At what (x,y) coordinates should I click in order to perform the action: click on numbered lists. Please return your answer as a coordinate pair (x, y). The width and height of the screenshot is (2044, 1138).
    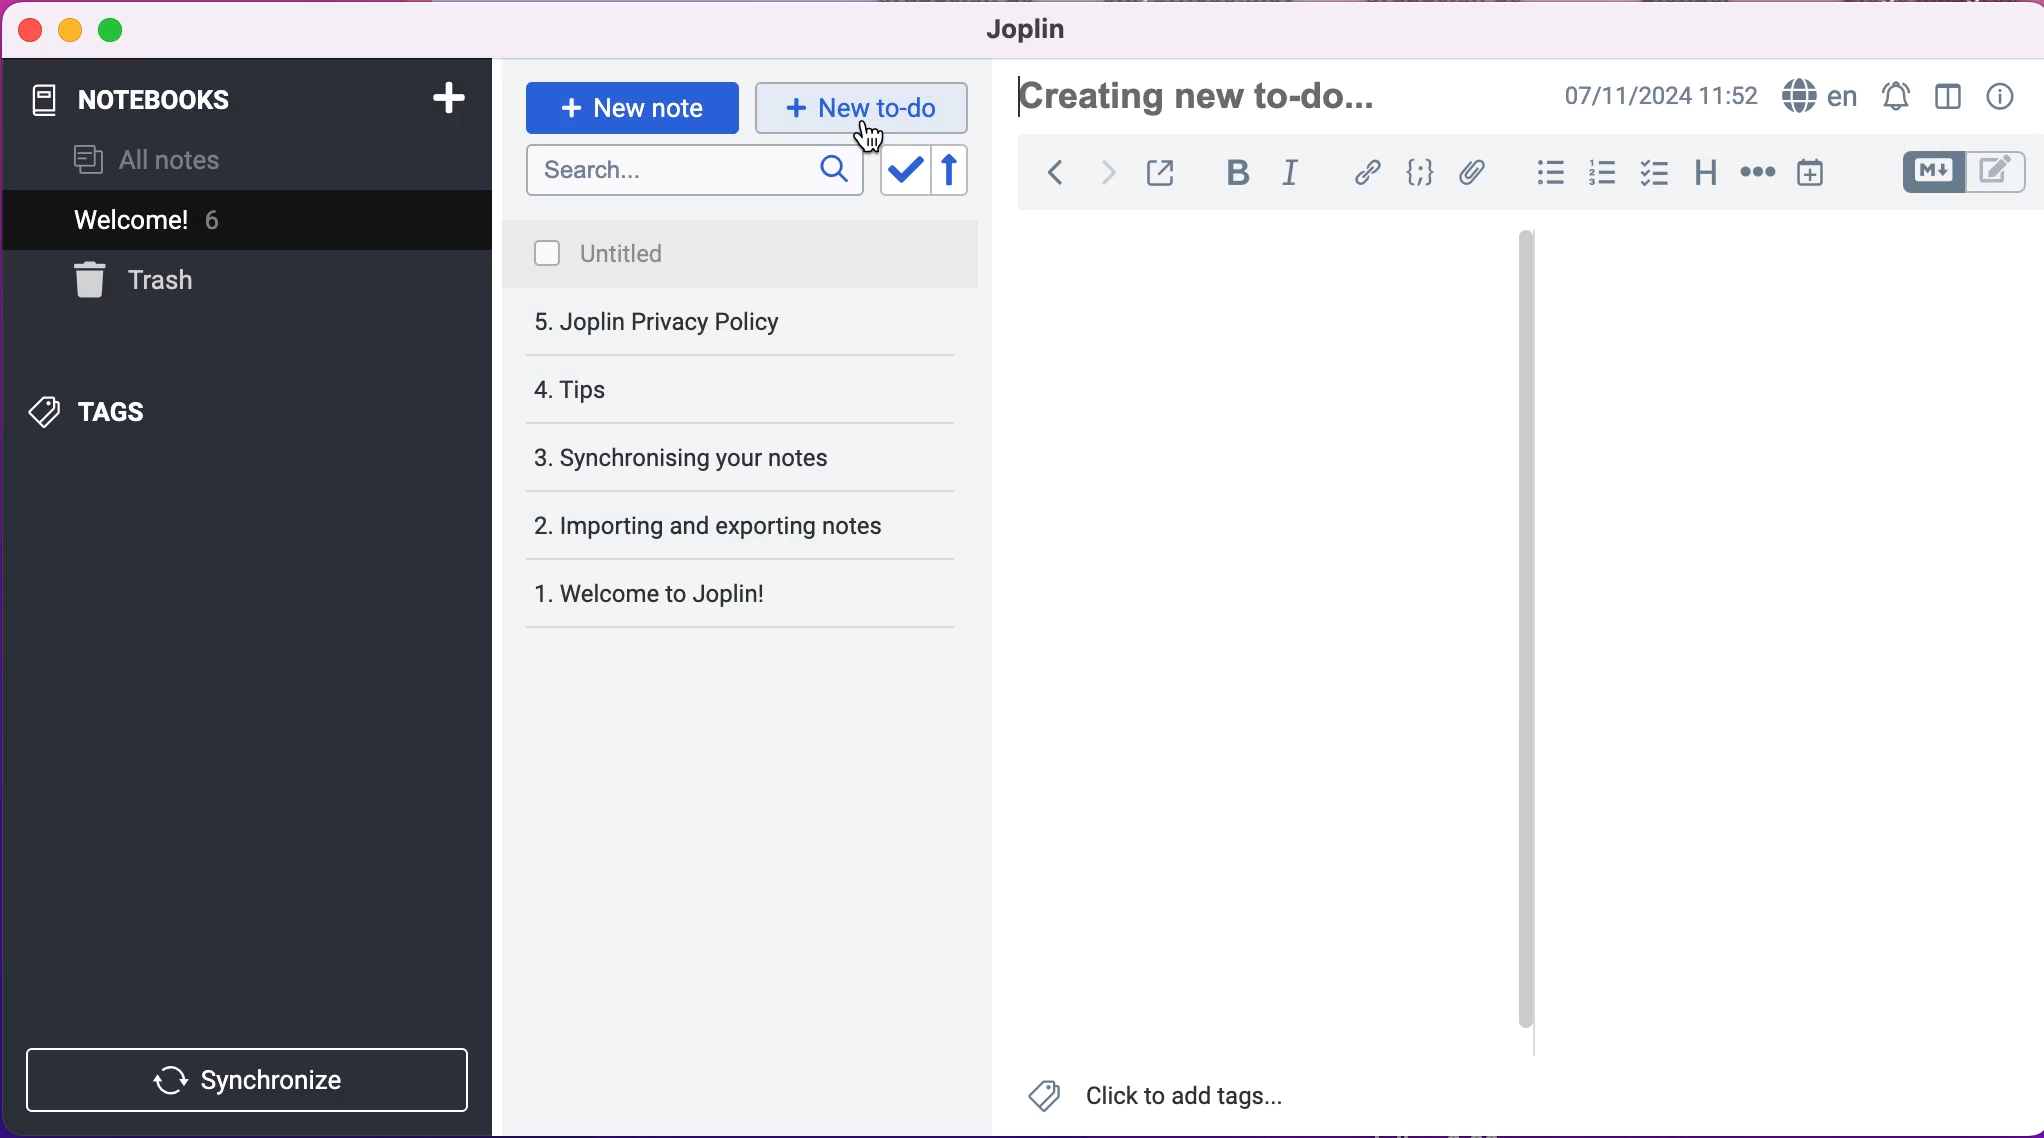
    Looking at the image, I should click on (1602, 177).